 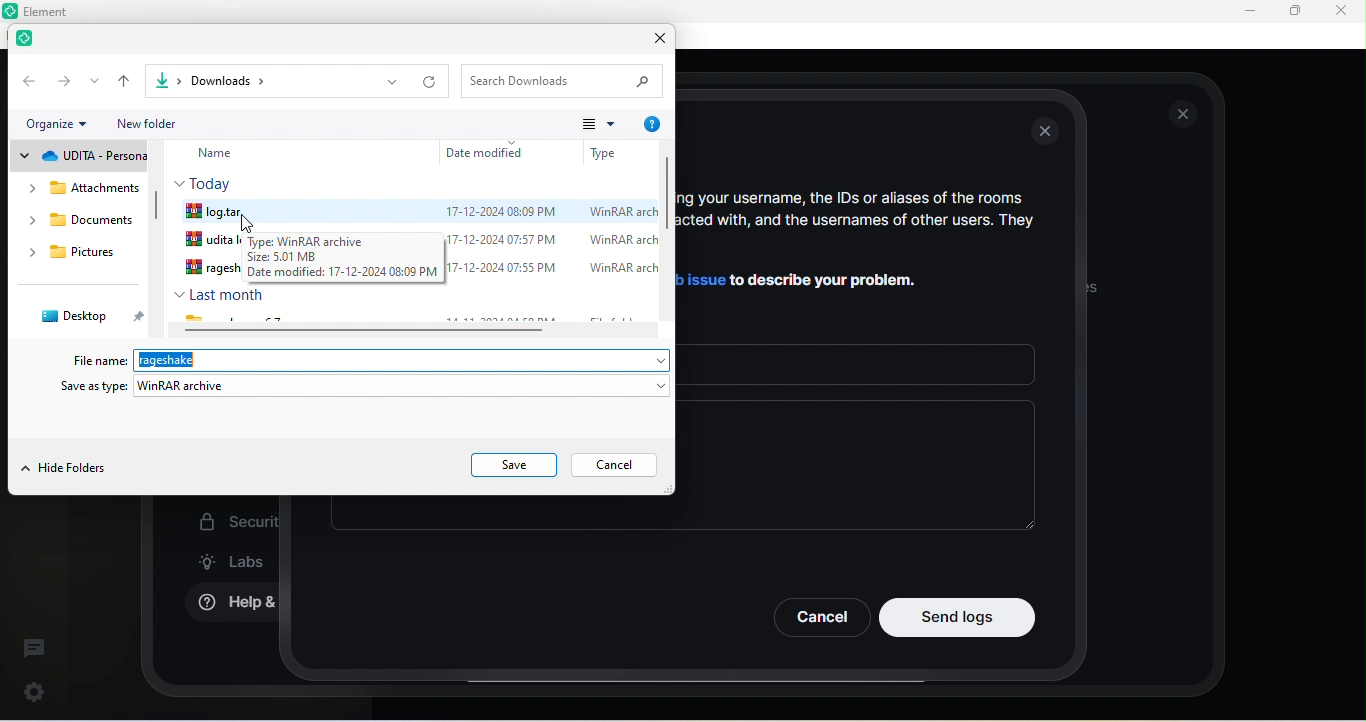 What do you see at coordinates (343, 272) in the screenshot?
I see `Date modified: 17-12-2024 08:09 PM` at bounding box center [343, 272].